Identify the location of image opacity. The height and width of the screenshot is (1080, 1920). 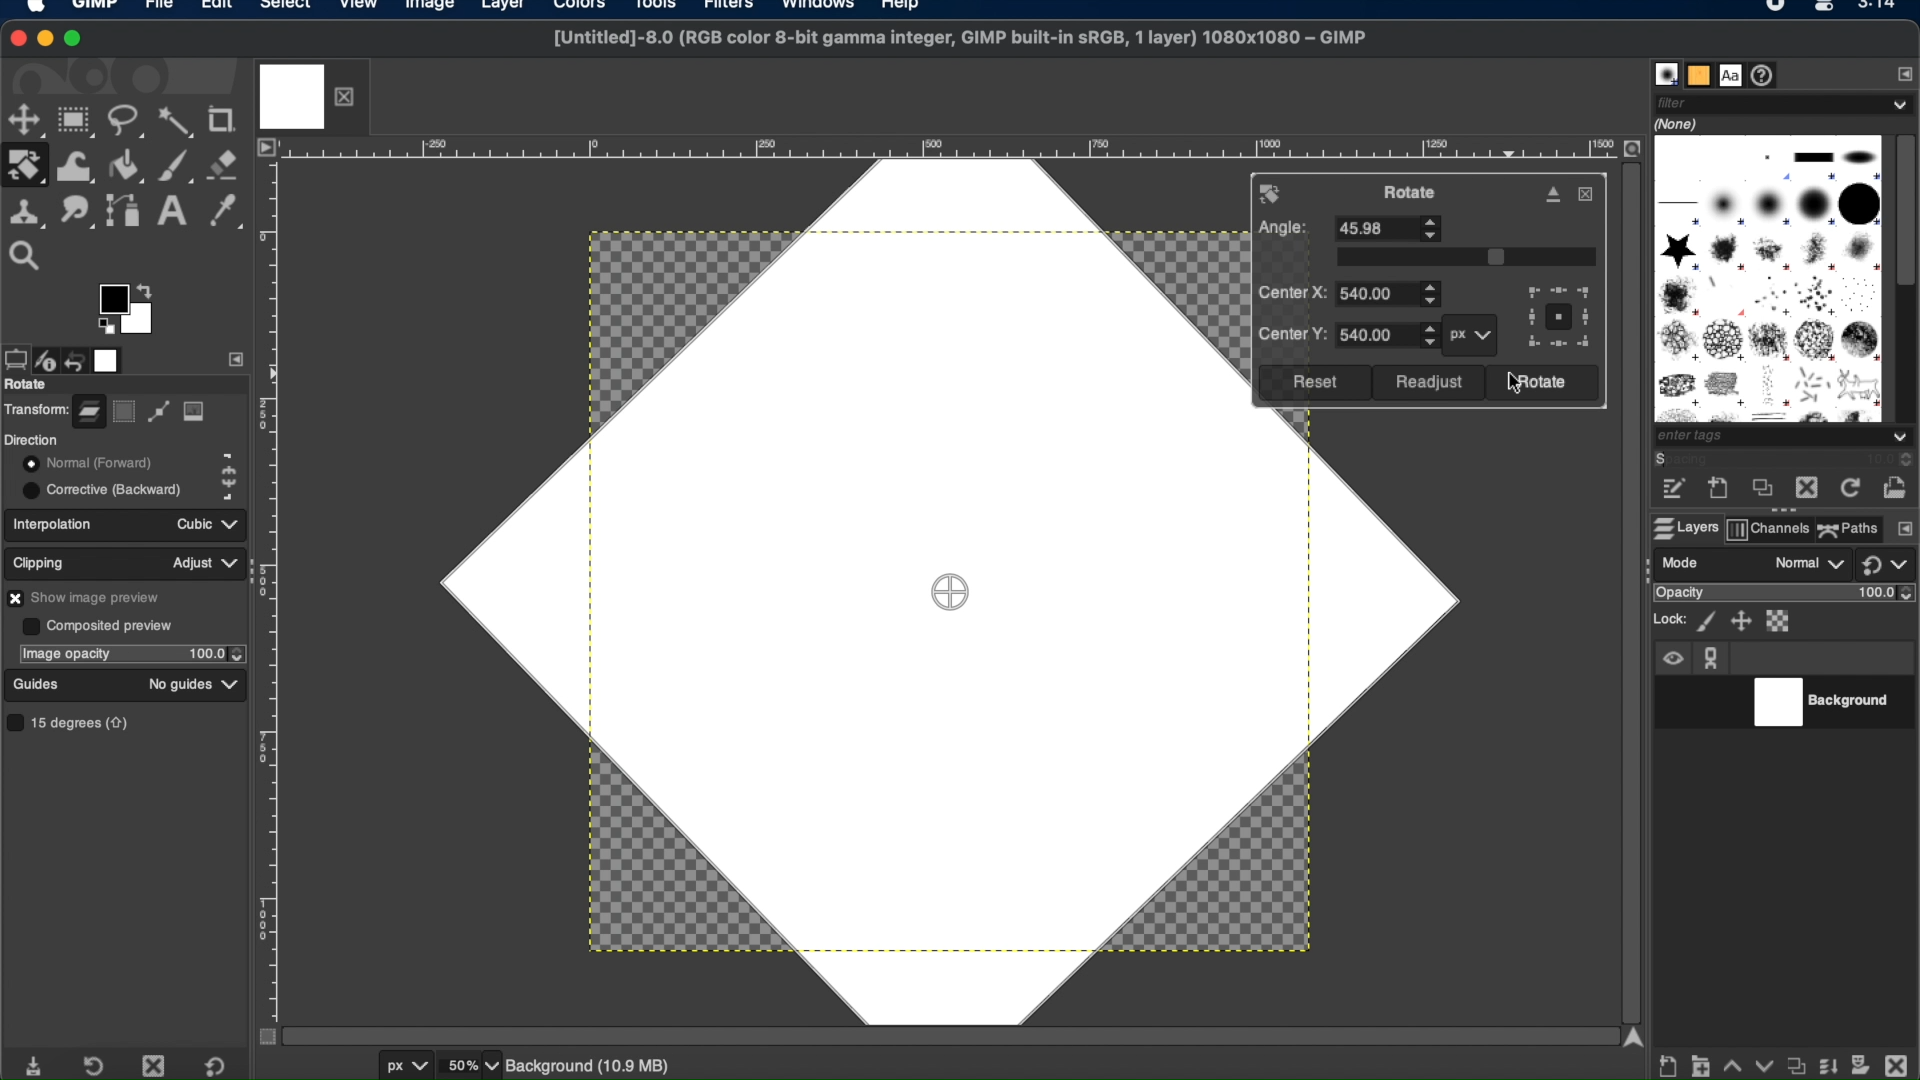
(65, 654).